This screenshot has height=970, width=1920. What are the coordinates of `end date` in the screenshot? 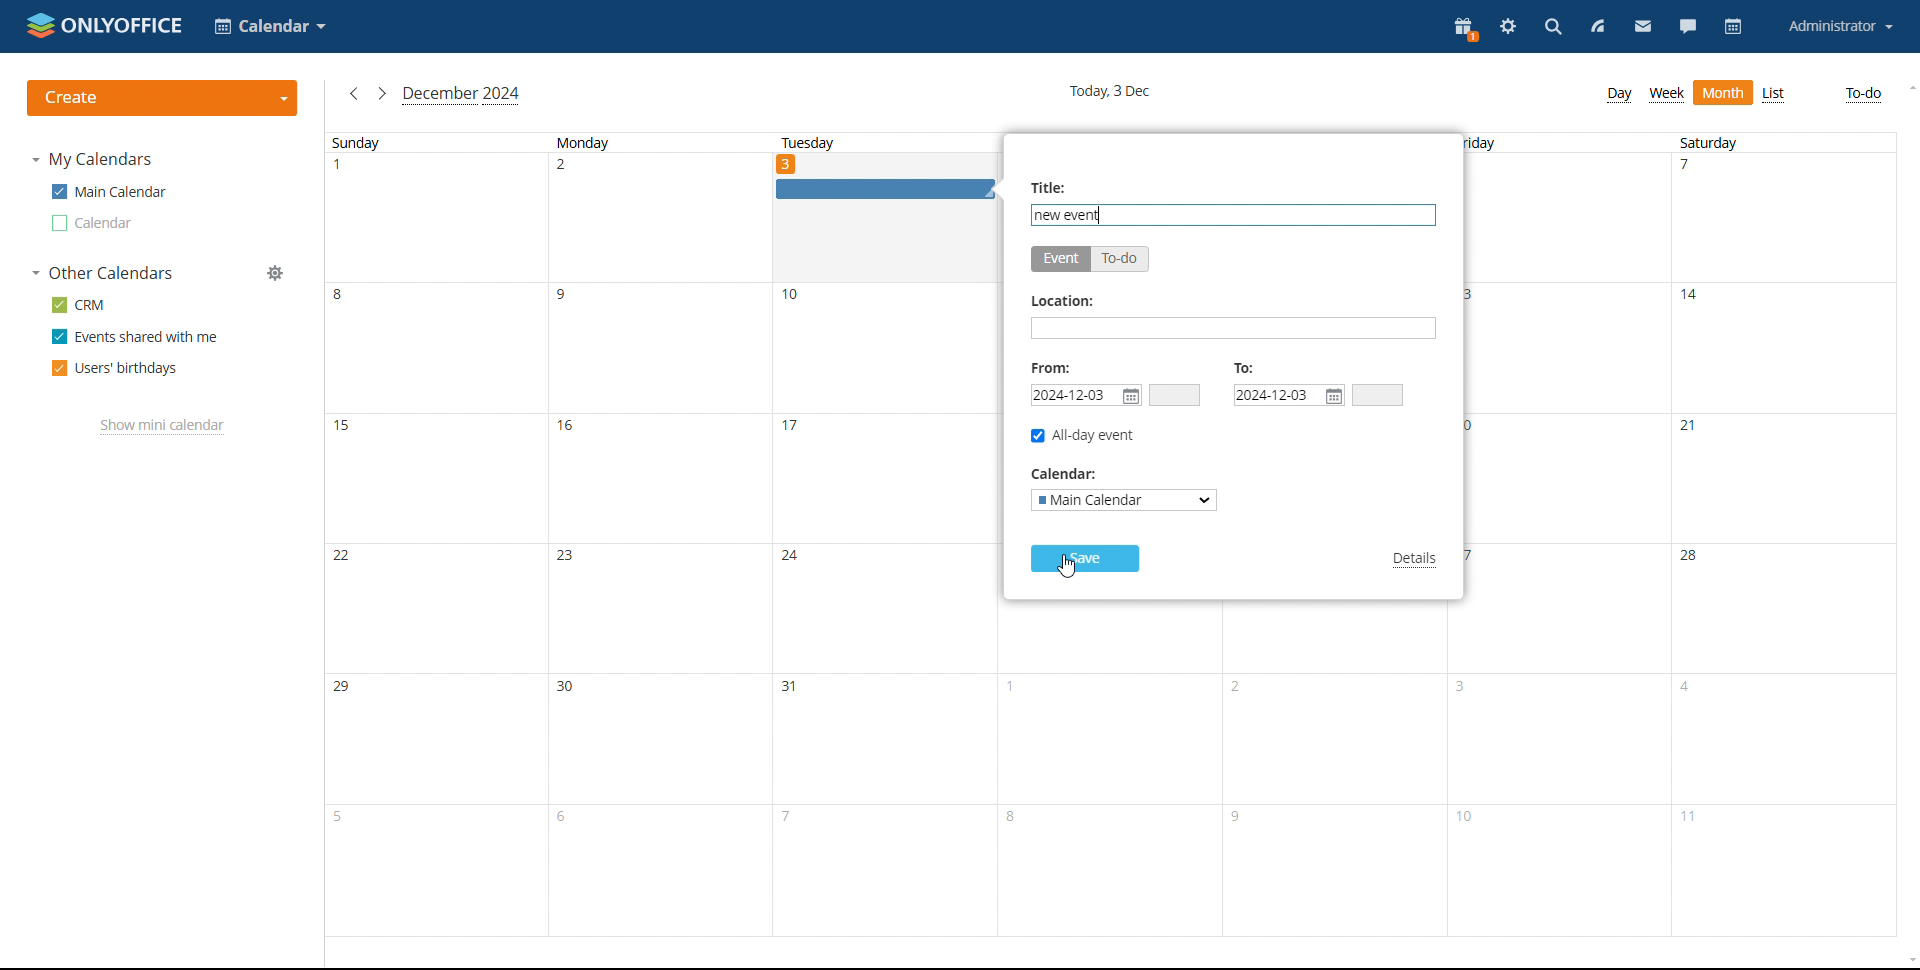 It's located at (1290, 394).